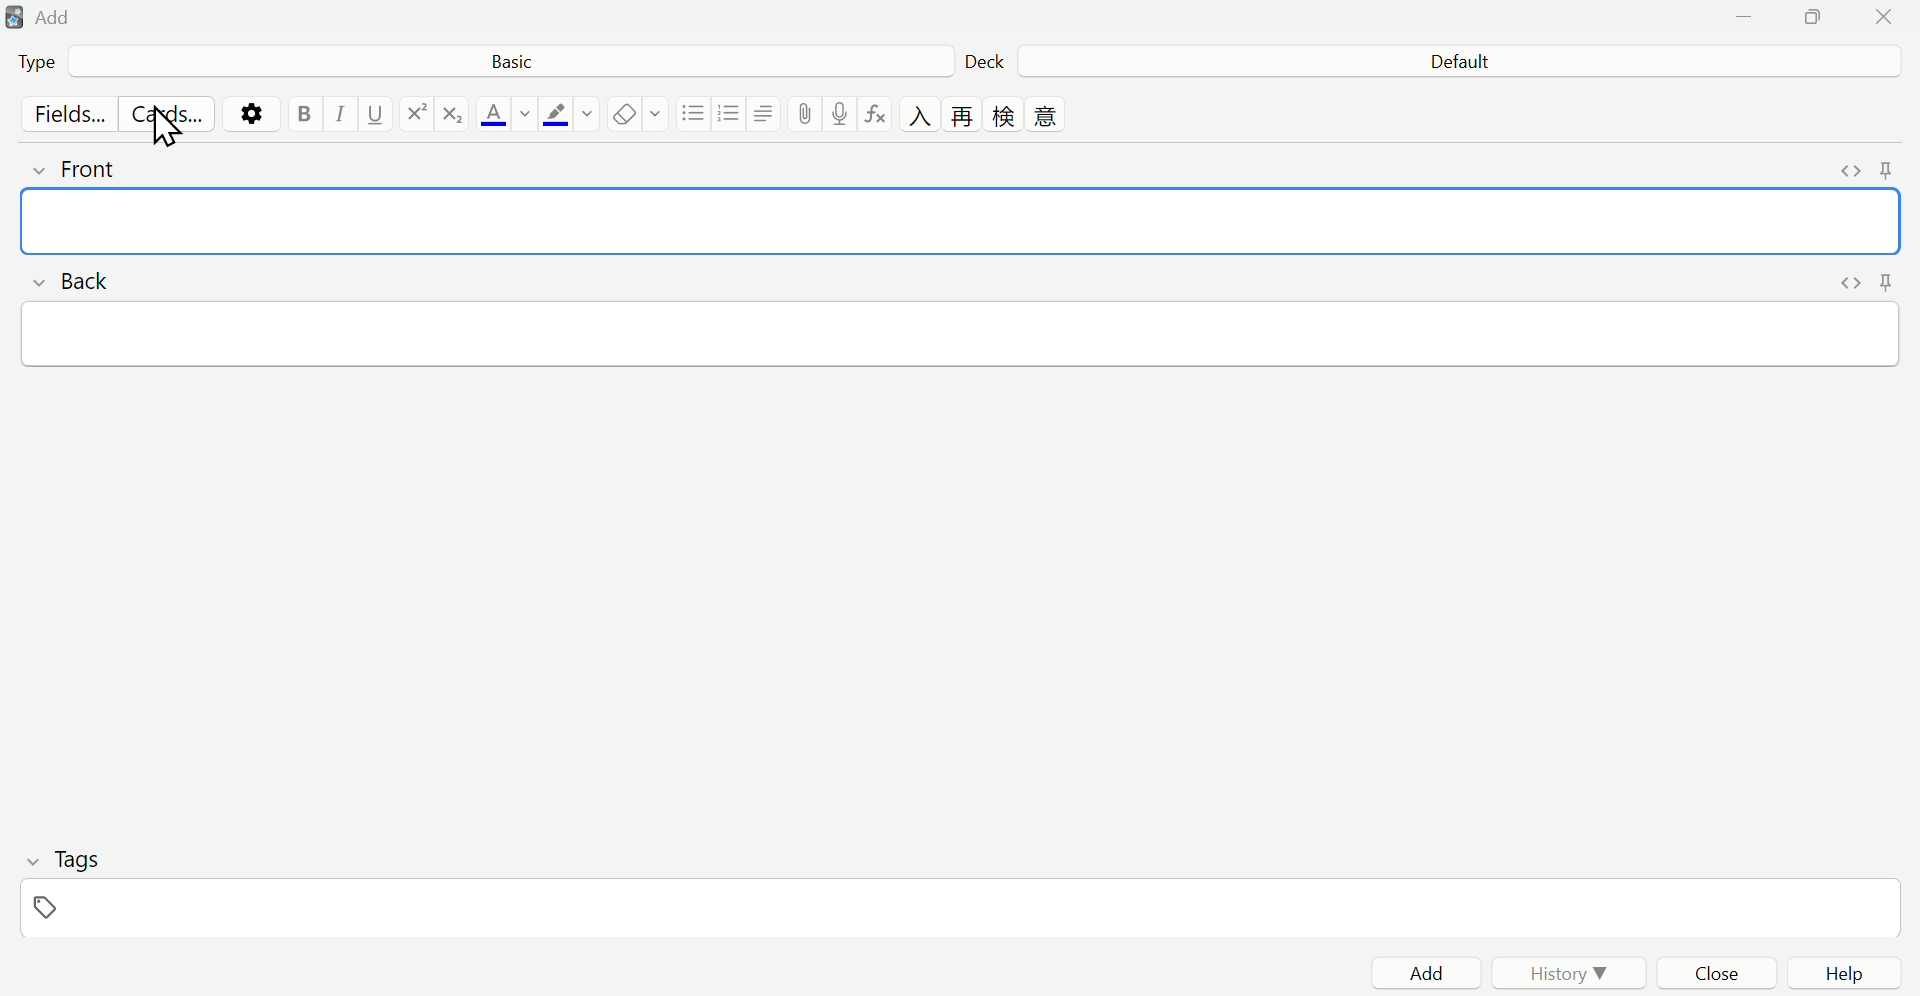  What do you see at coordinates (807, 114) in the screenshot?
I see `Attach file` at bounding box center [807, 114].